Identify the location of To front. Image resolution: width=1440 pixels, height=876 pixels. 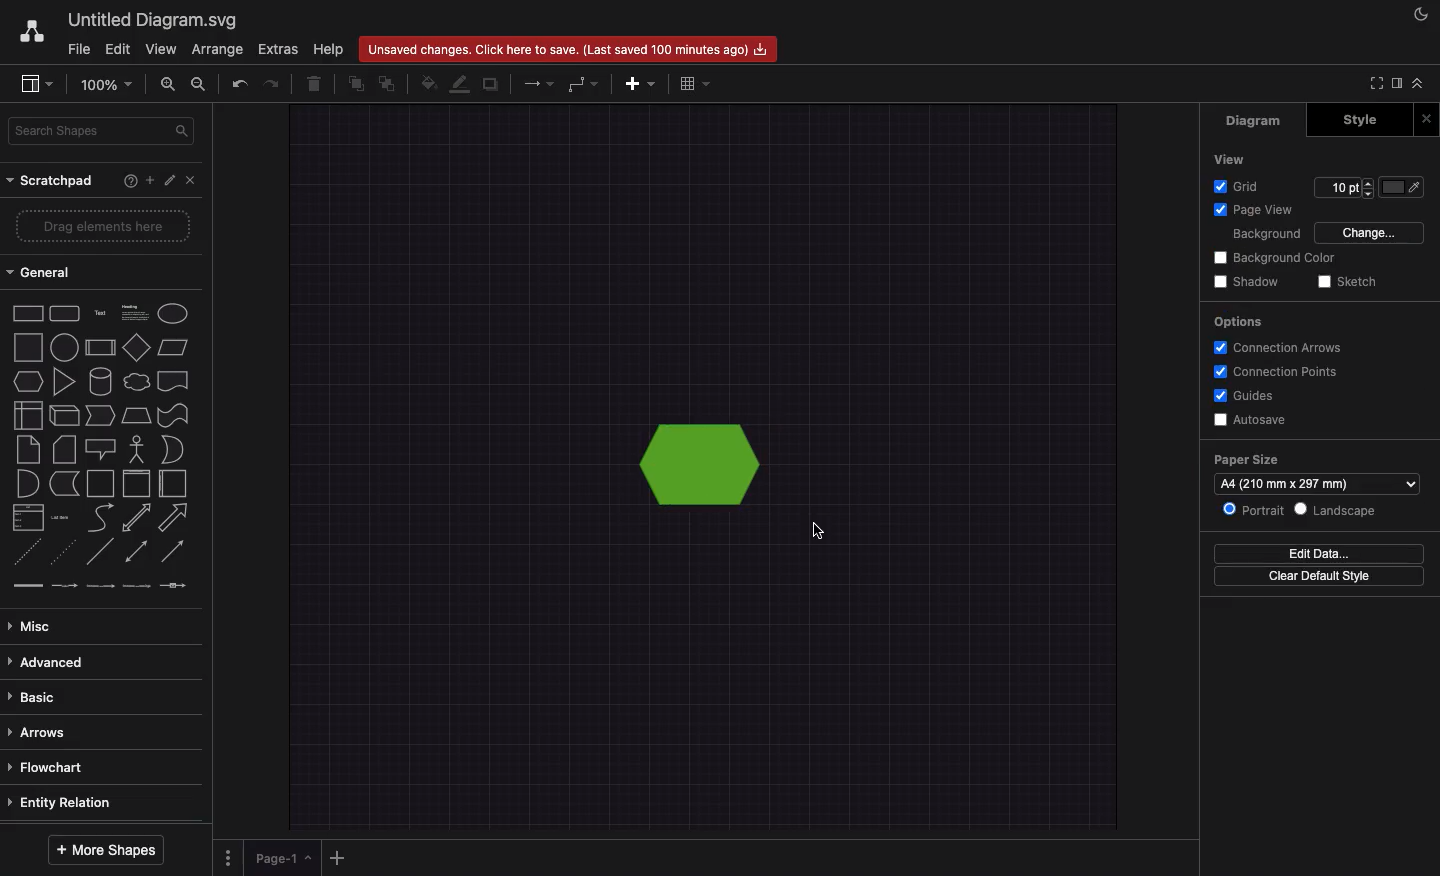
(356, 85).